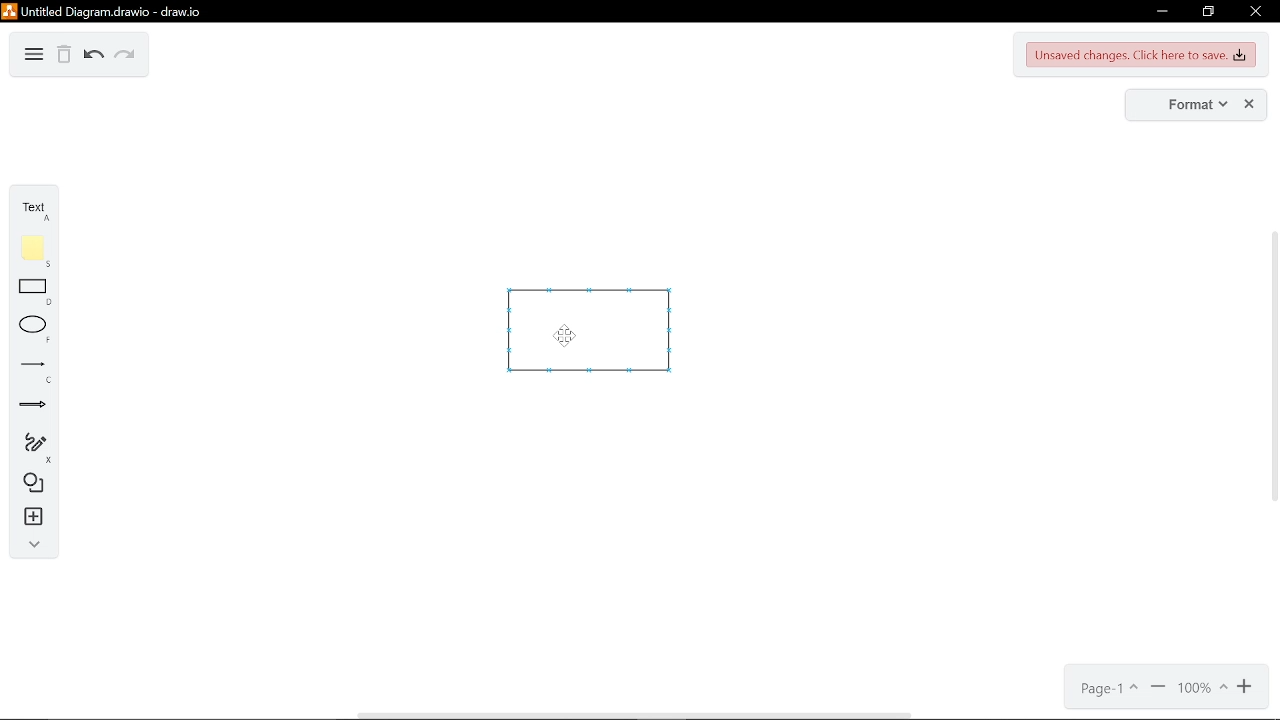  I want to click on redo, so click(125, 57).